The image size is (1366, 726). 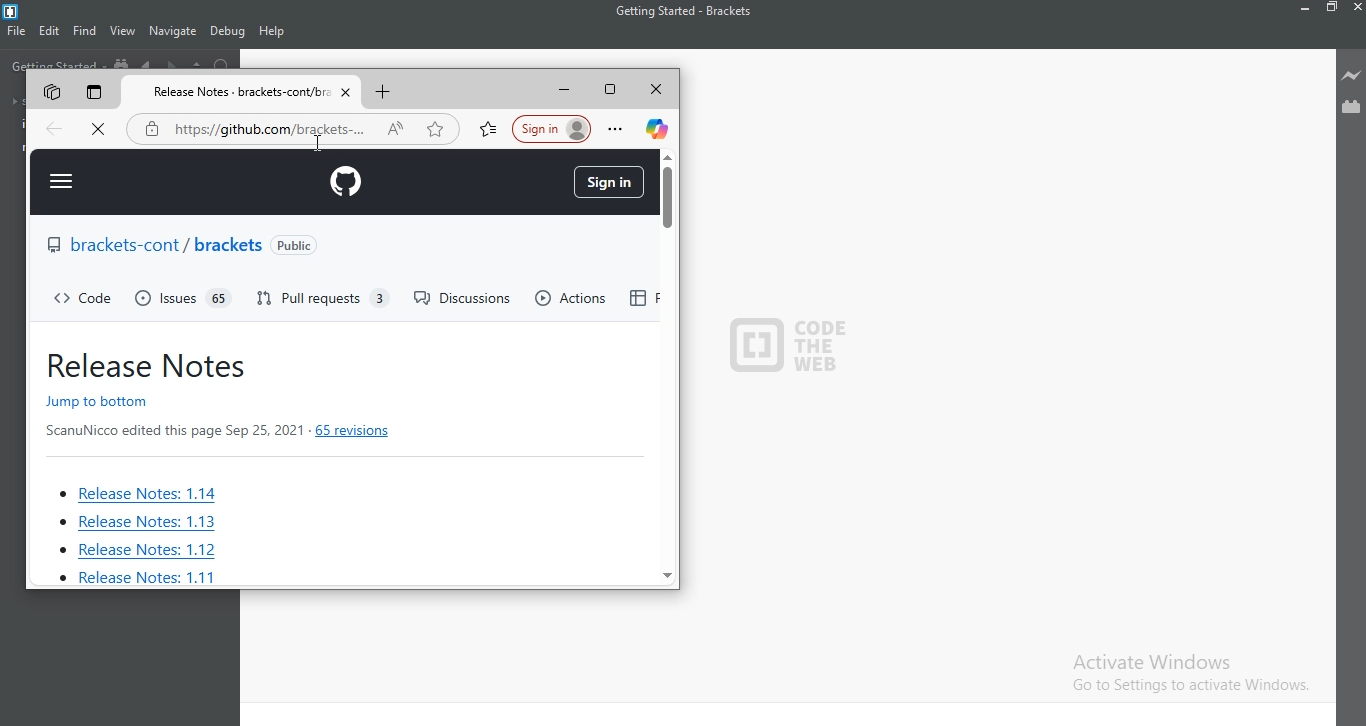 What do you see at coordinates (349, 182) in the screenshot?
I see `github` at bounding box center [349, 182].